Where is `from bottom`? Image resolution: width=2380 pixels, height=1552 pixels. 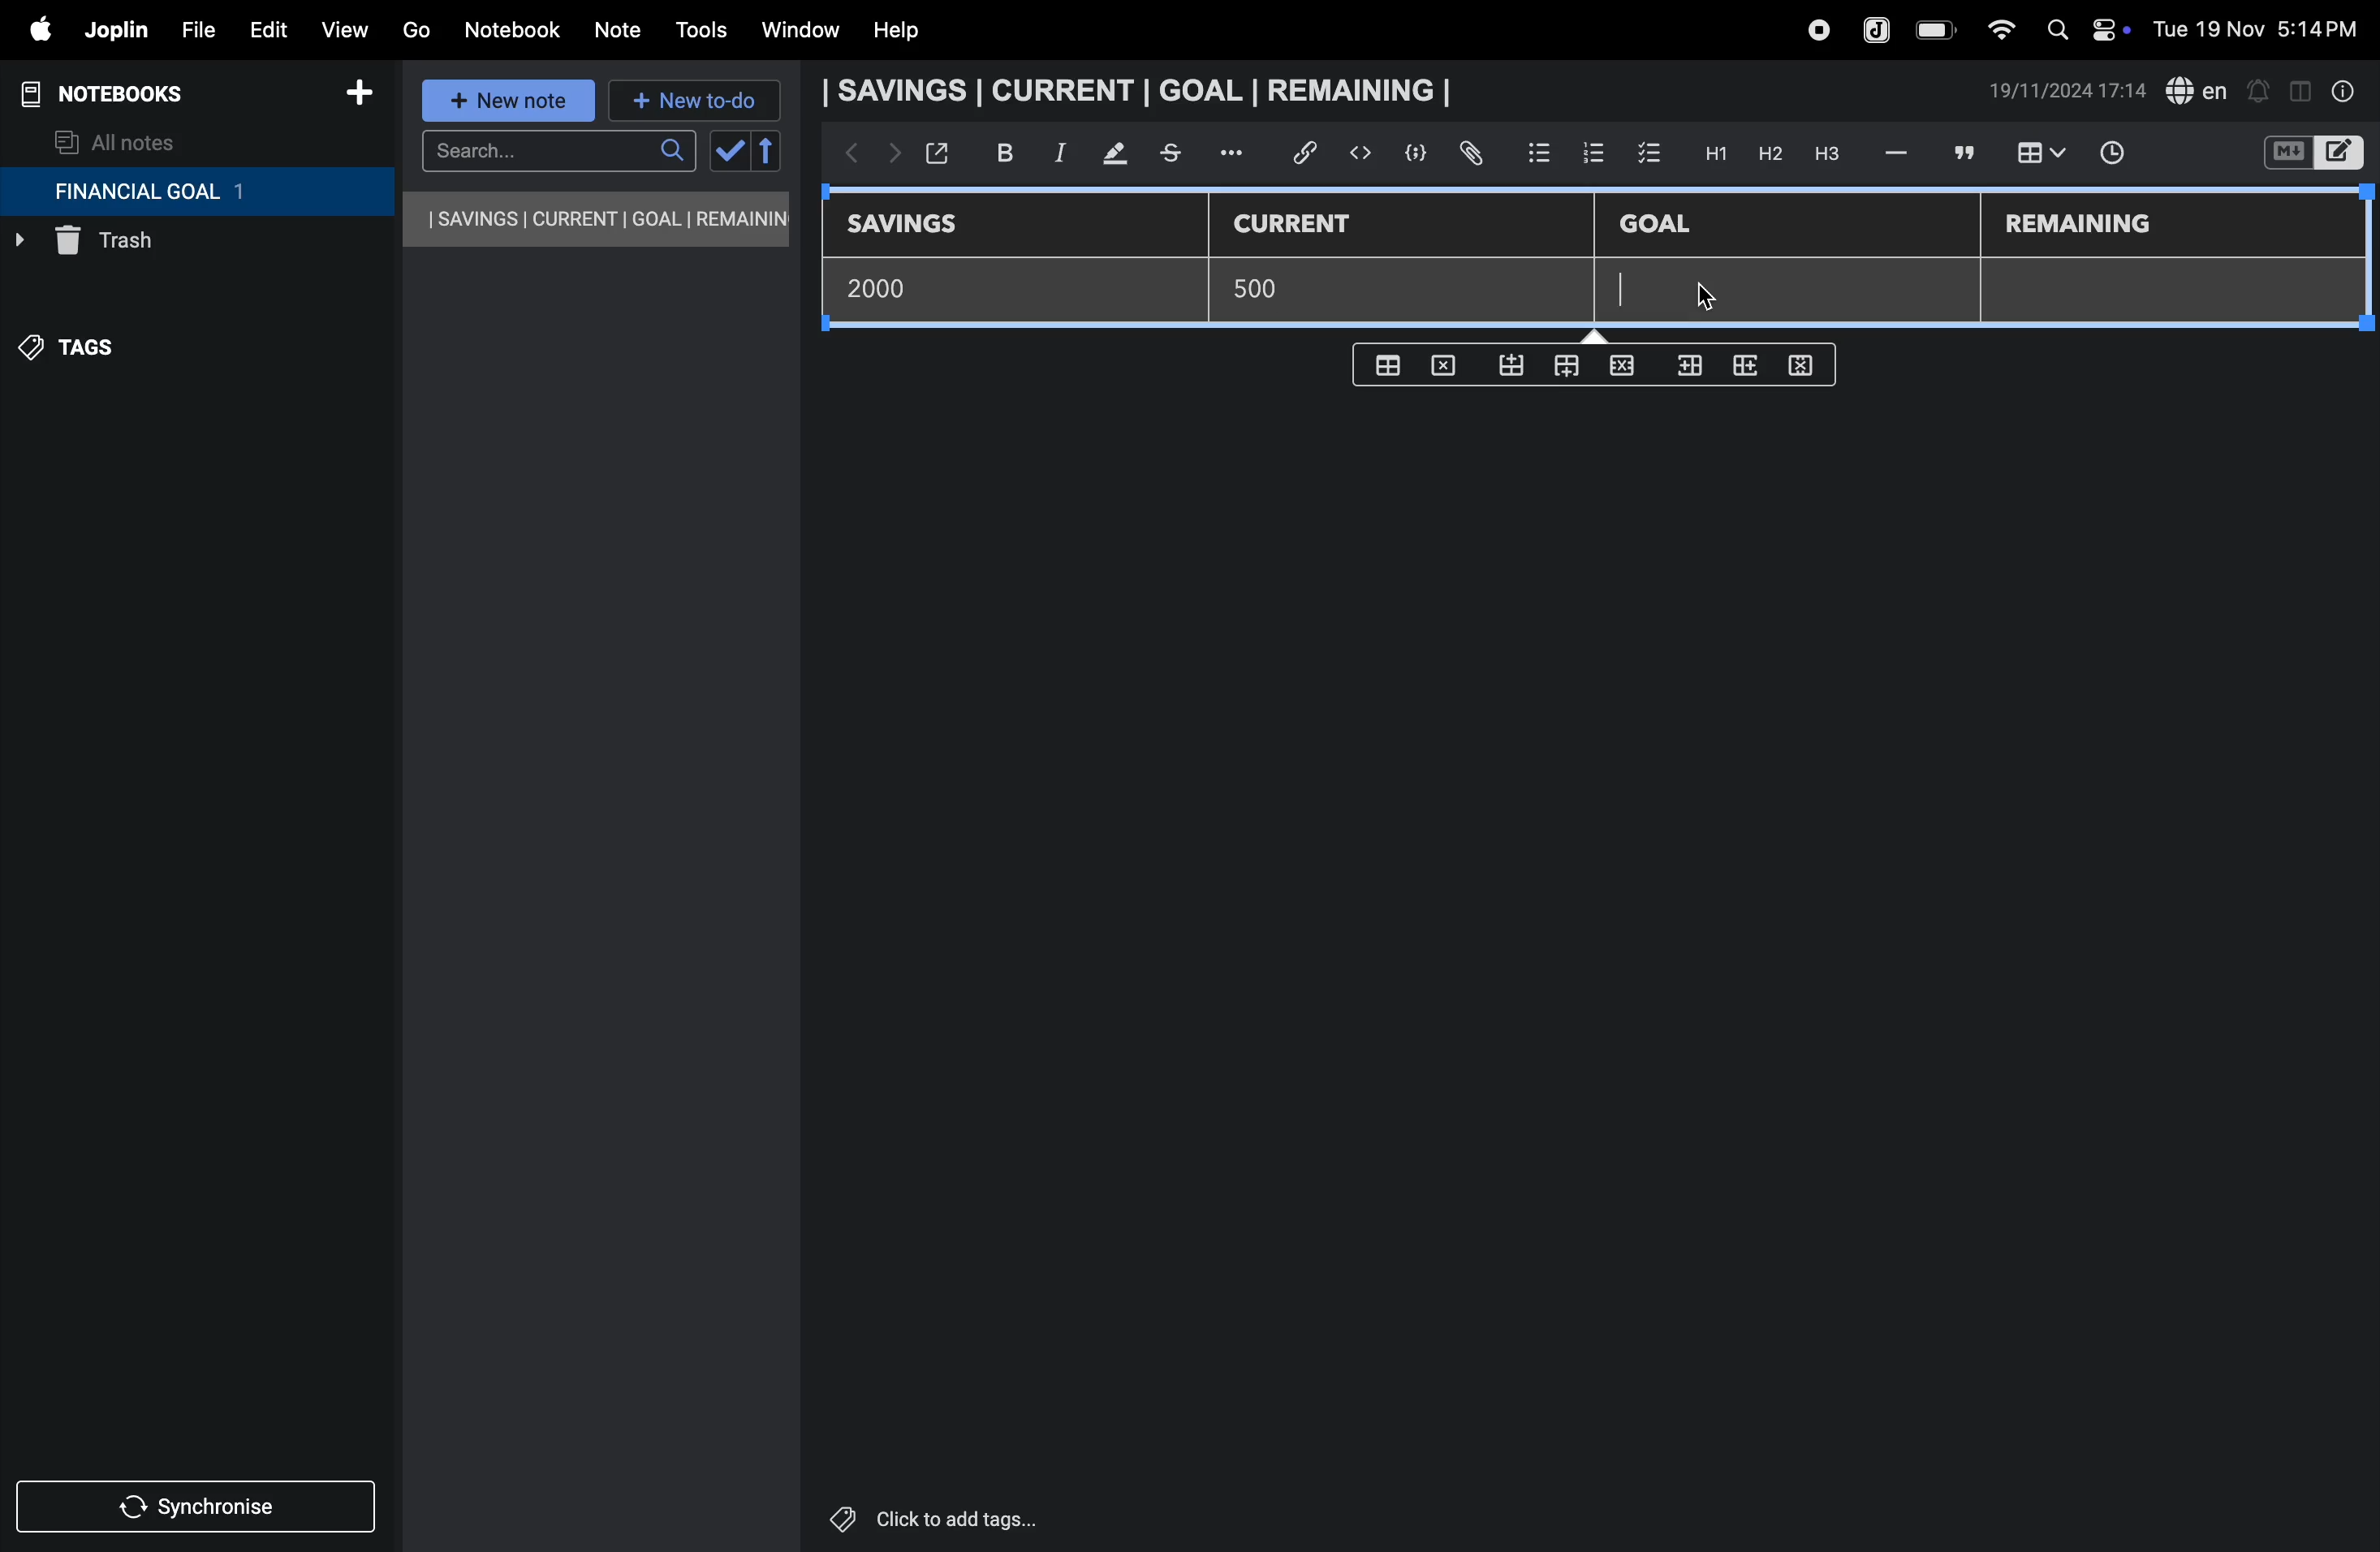
from bottom is located at coordinates (1513, 366).